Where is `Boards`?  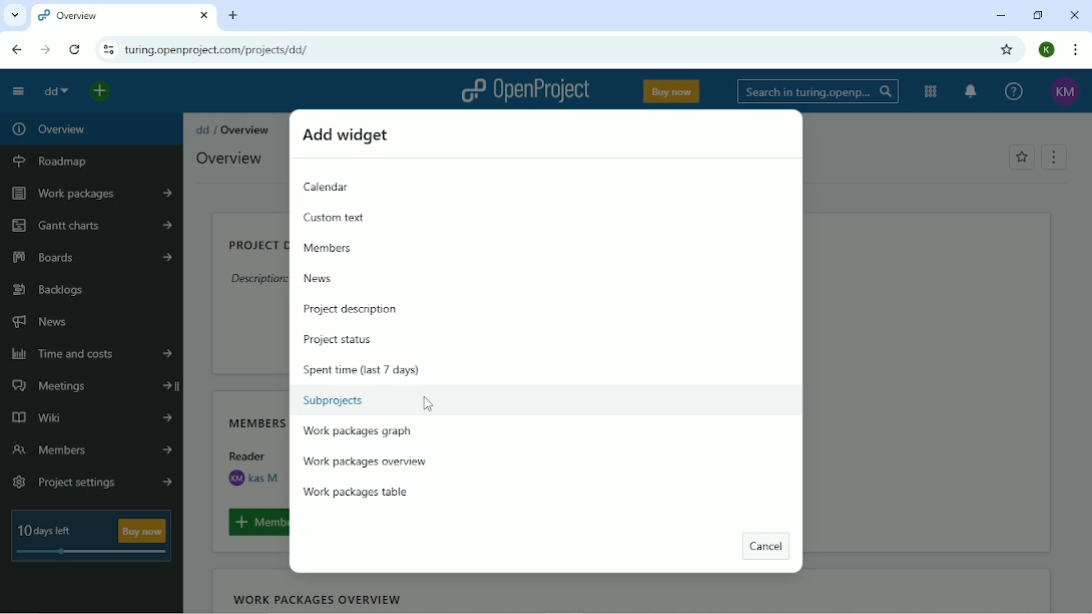
Boards is located at coordinates (93, 258).